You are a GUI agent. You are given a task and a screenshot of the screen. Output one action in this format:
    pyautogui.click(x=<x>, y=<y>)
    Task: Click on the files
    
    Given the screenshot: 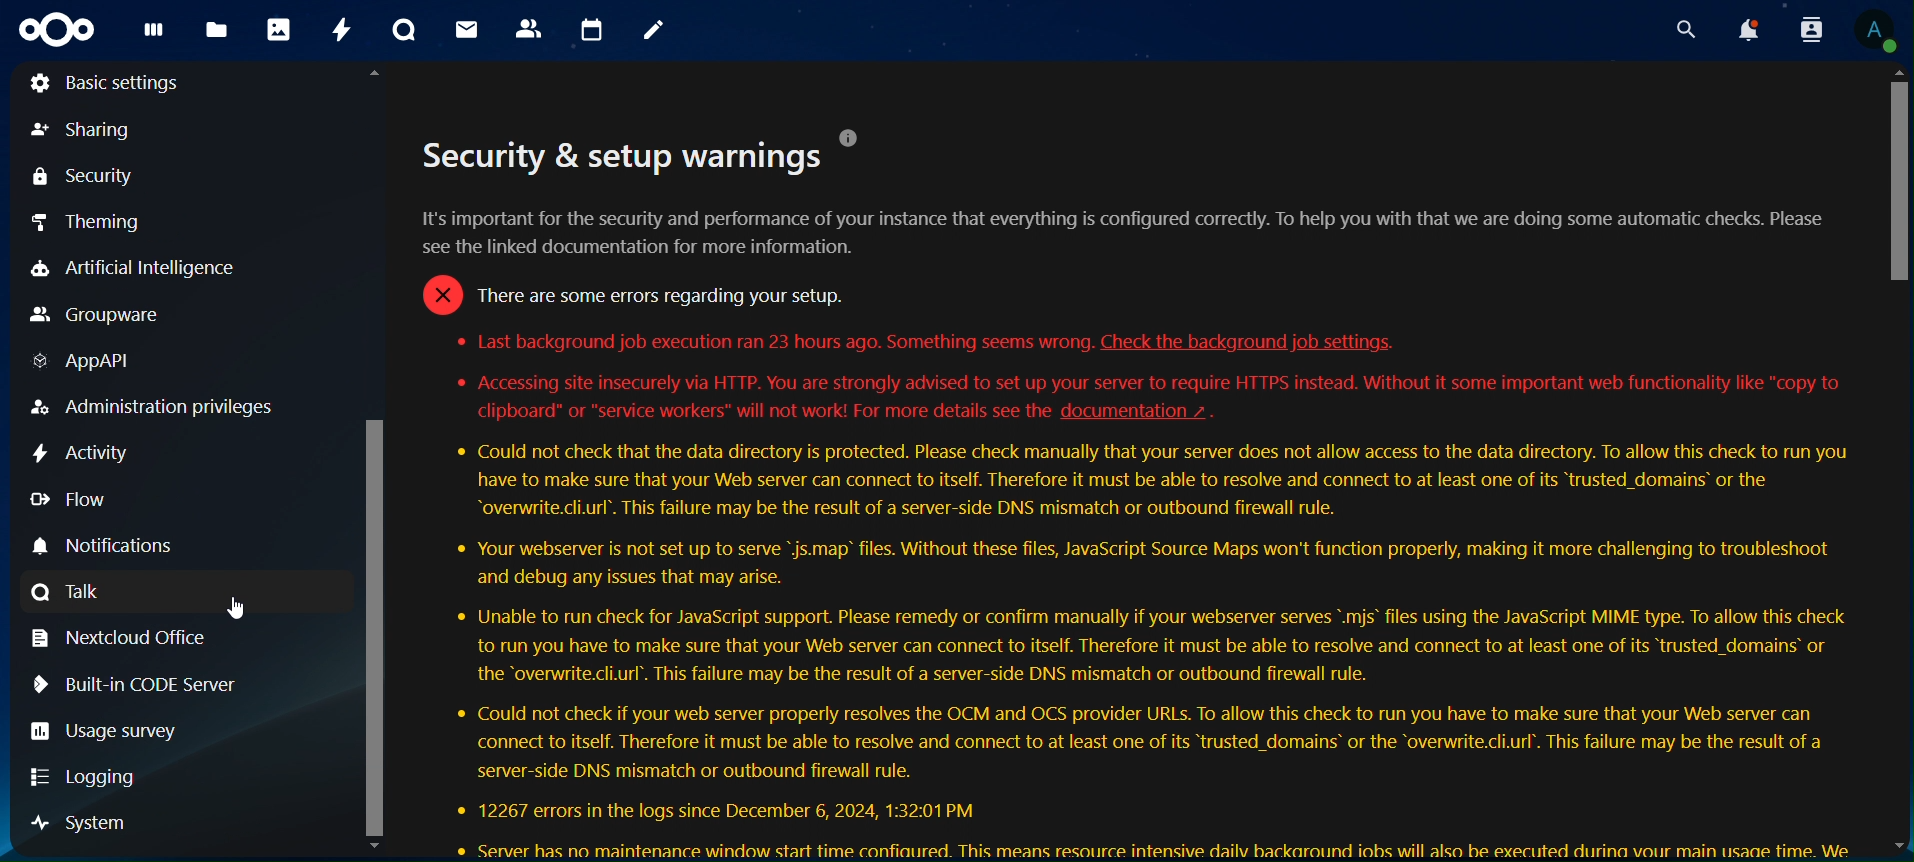 What is the action you would take?
    pyautogui.click(x=217, y=31)
    